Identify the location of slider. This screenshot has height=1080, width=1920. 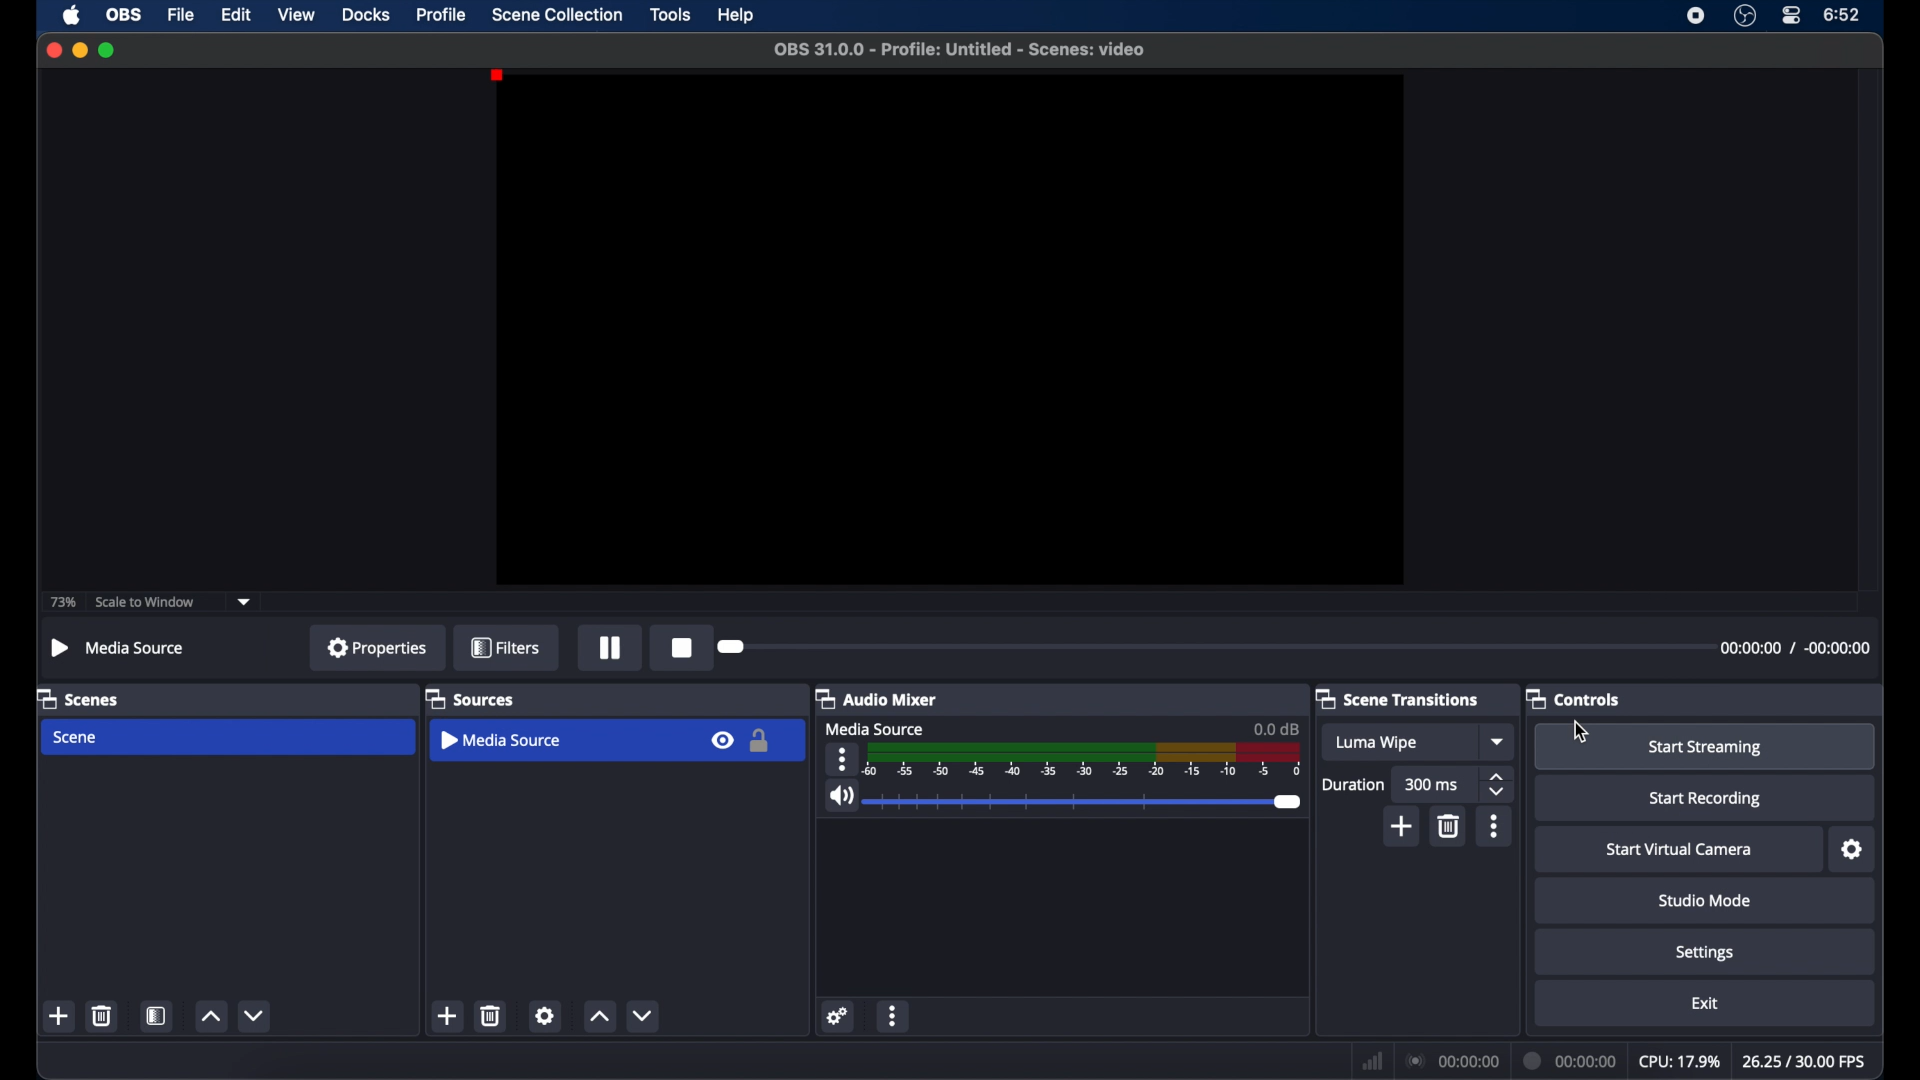
(1085, 802).